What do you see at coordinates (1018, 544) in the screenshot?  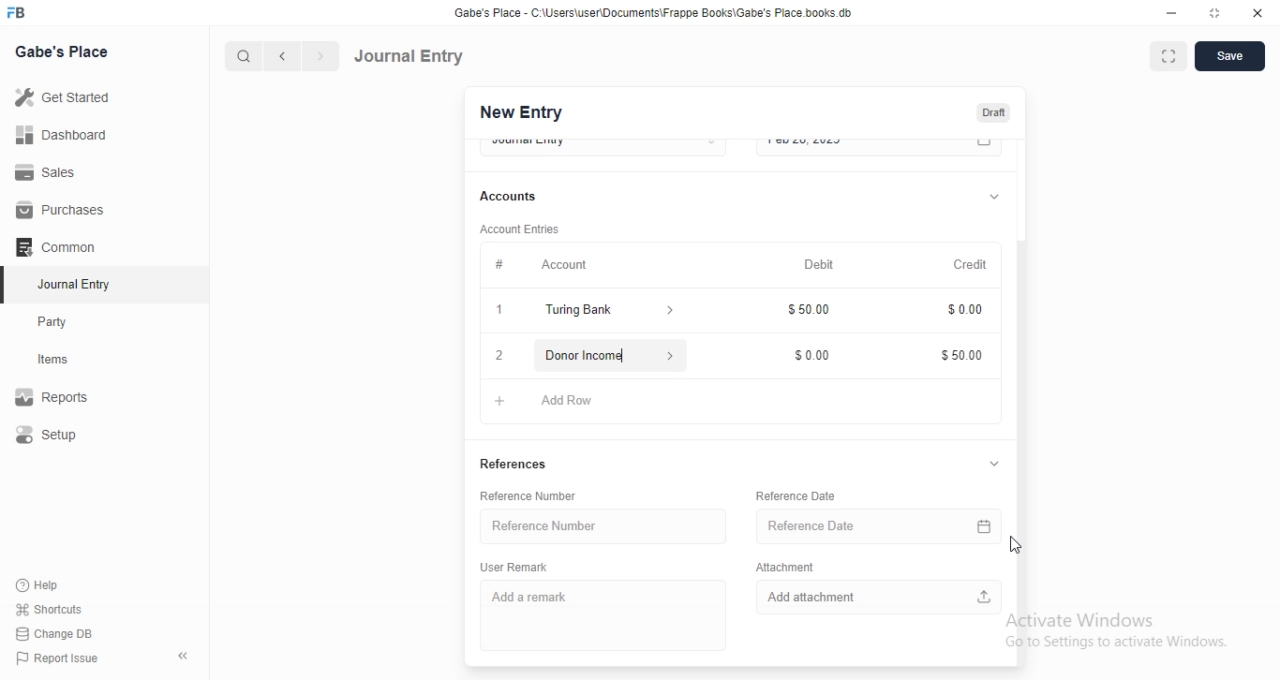 I see `cursor` at bounding box center [1018, 544].